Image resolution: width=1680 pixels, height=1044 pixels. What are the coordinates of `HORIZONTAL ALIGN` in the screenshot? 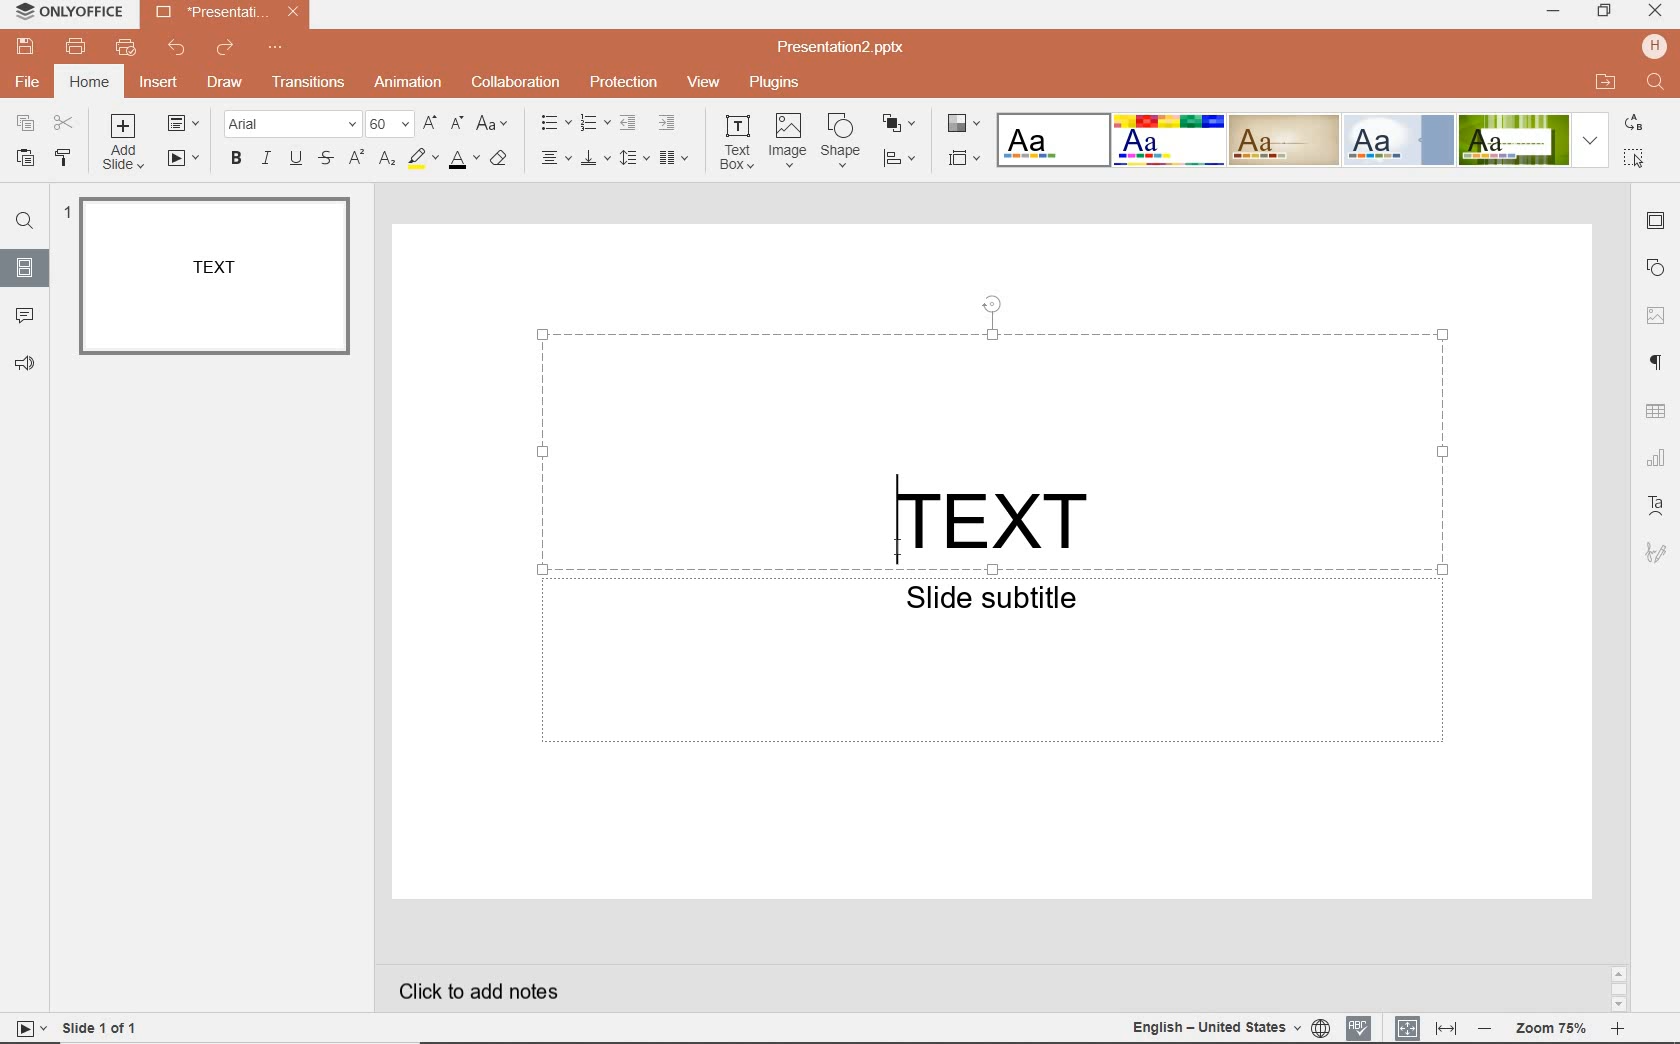 It's located at (556, 159).